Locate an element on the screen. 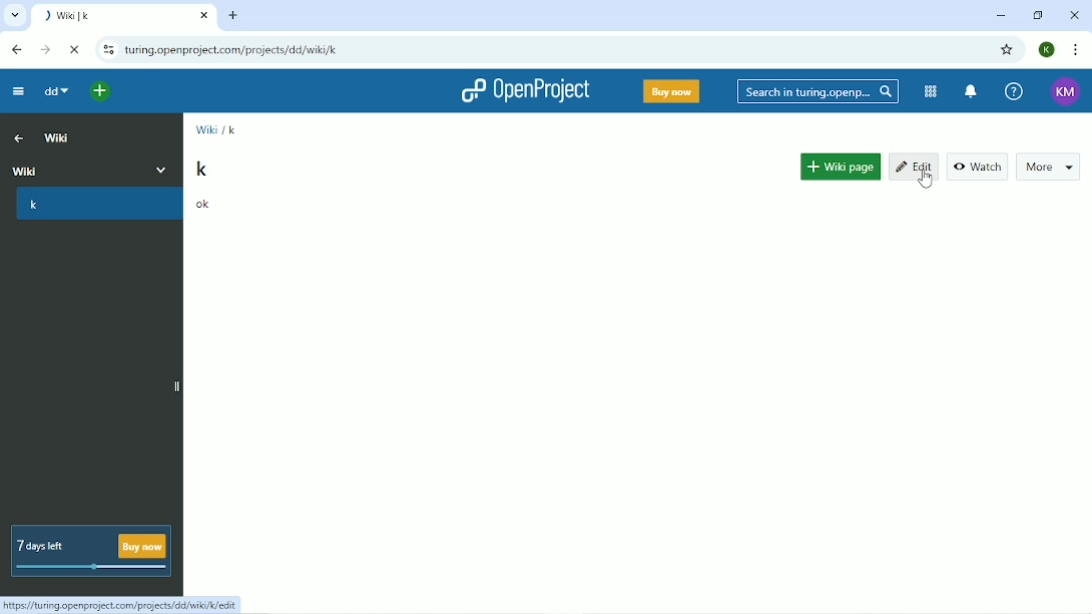 This screenshot has height=614, width=1092. 7 days left is located at coordinates (92, 552).